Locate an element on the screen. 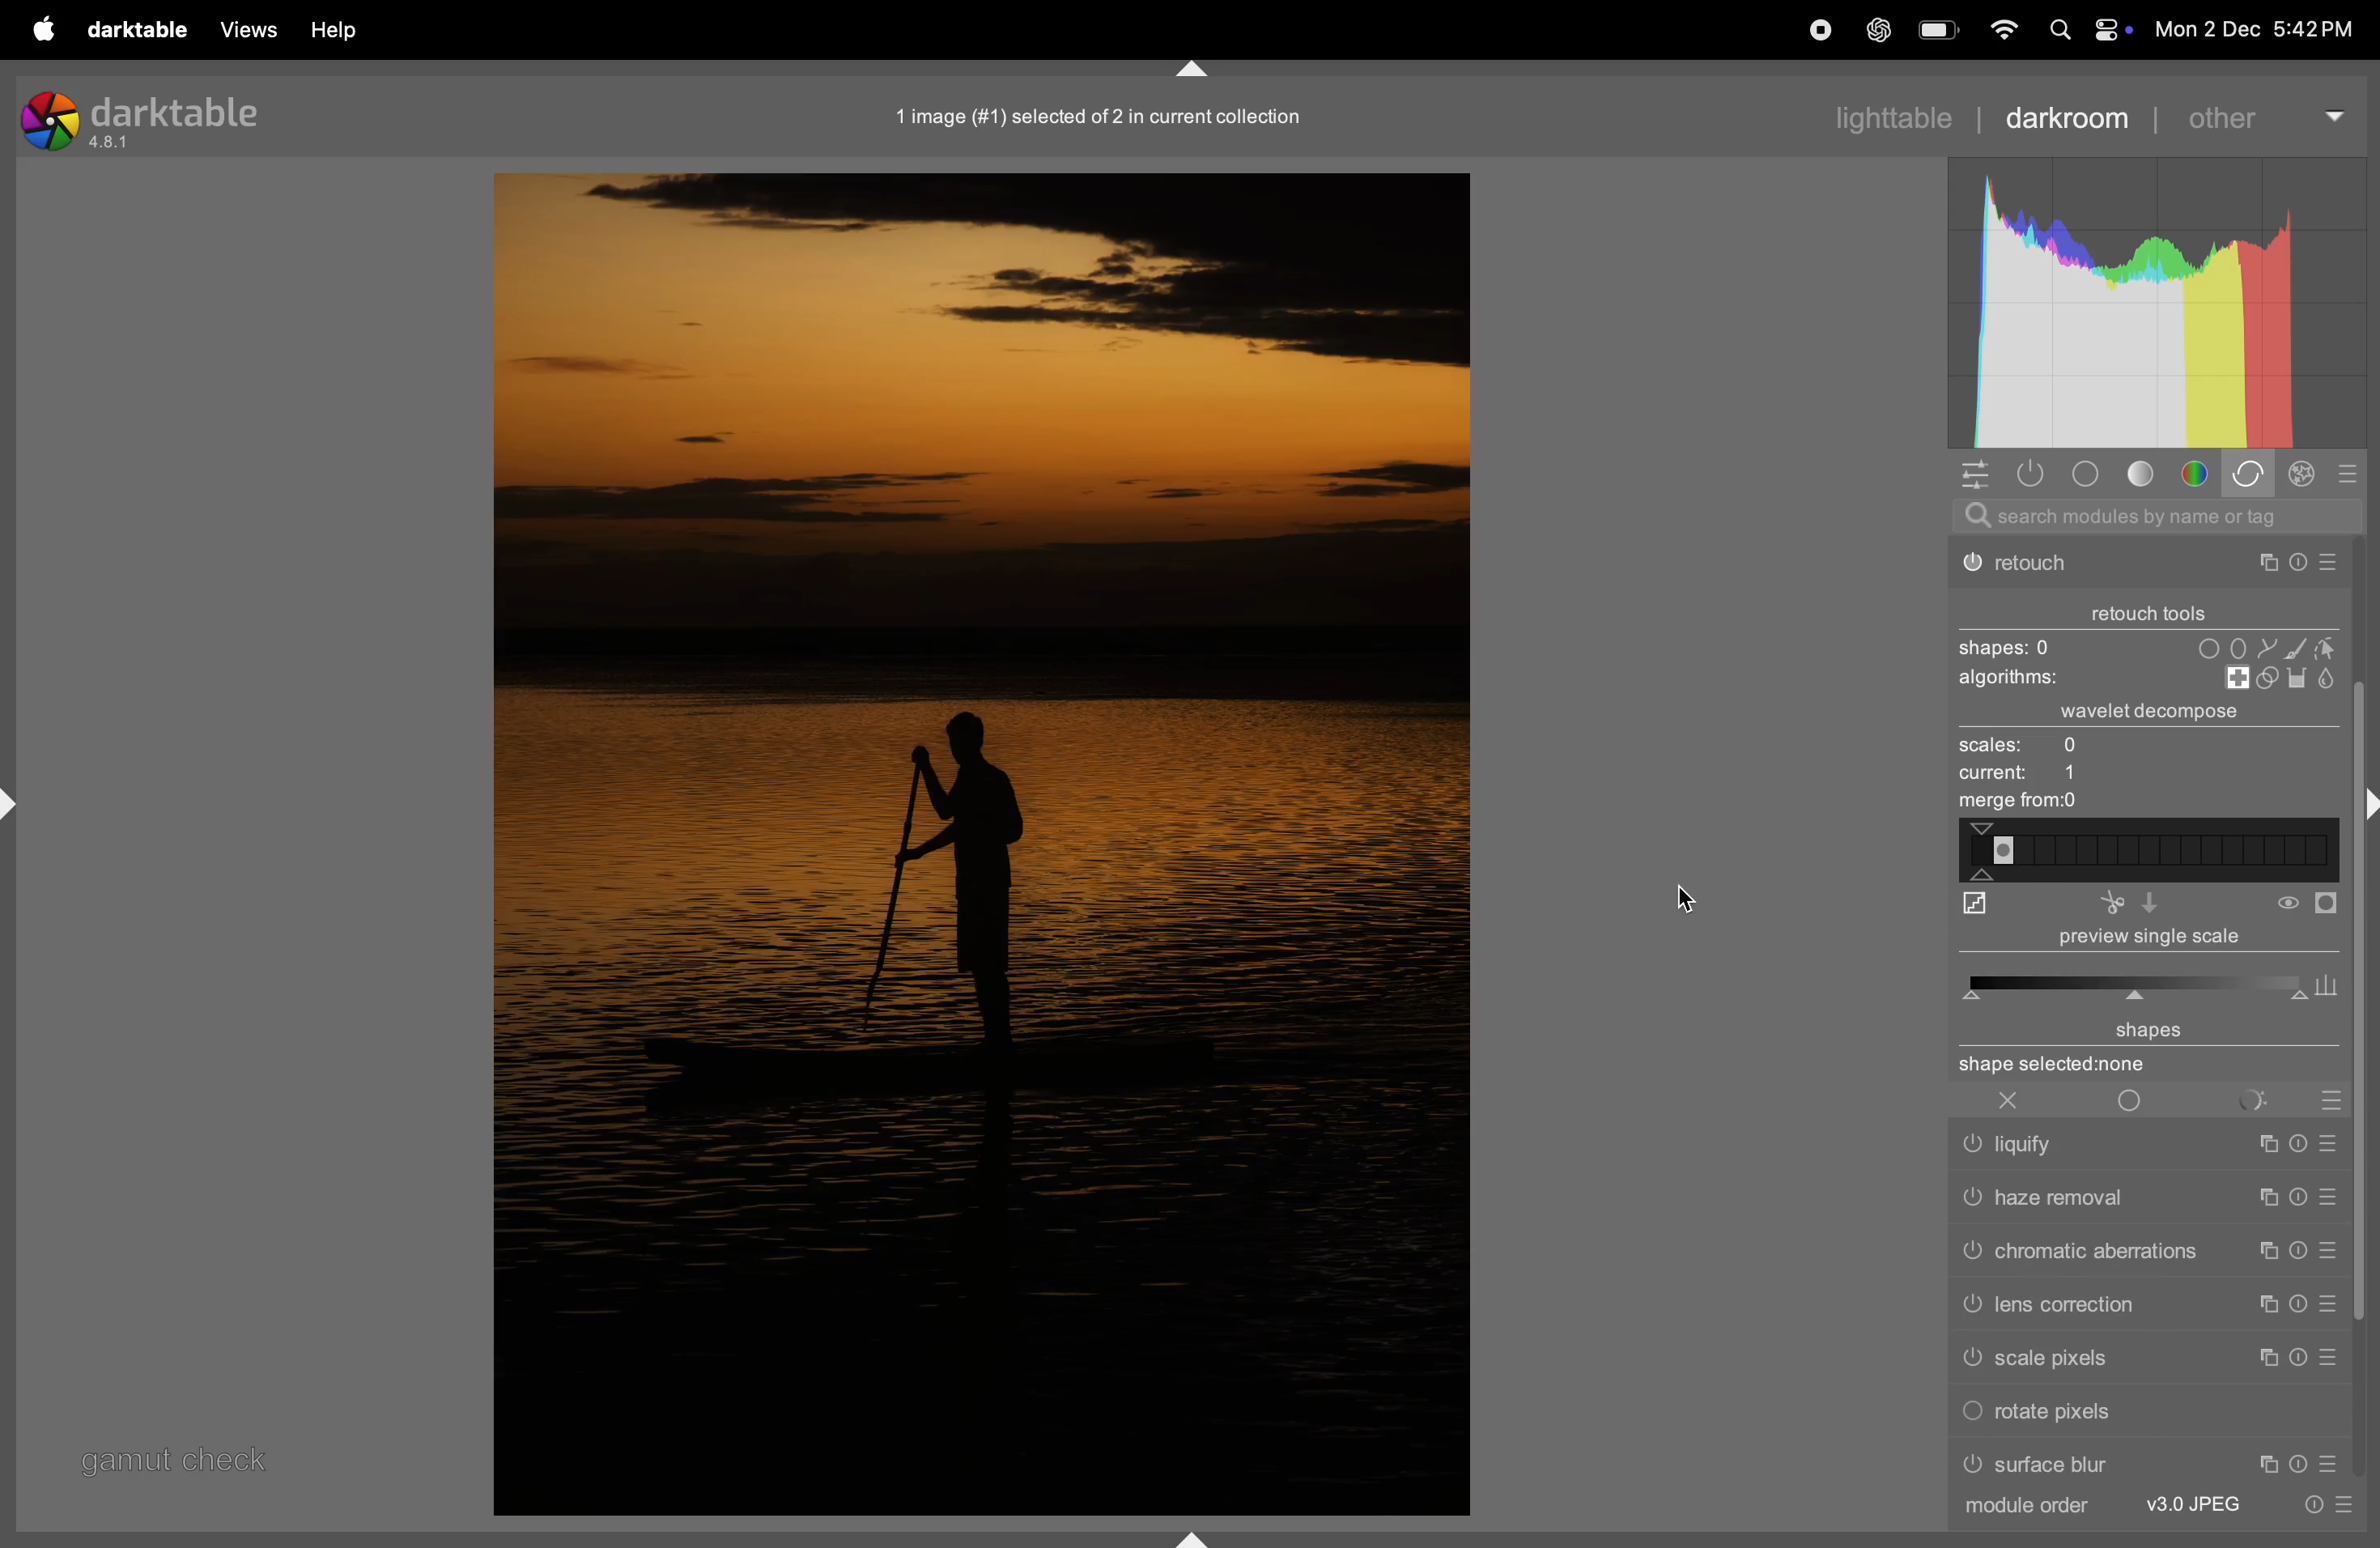 Image resolution: width=2380 pixels, height=1548 pixels. merge from zero is located at coordinates (2015, 803).